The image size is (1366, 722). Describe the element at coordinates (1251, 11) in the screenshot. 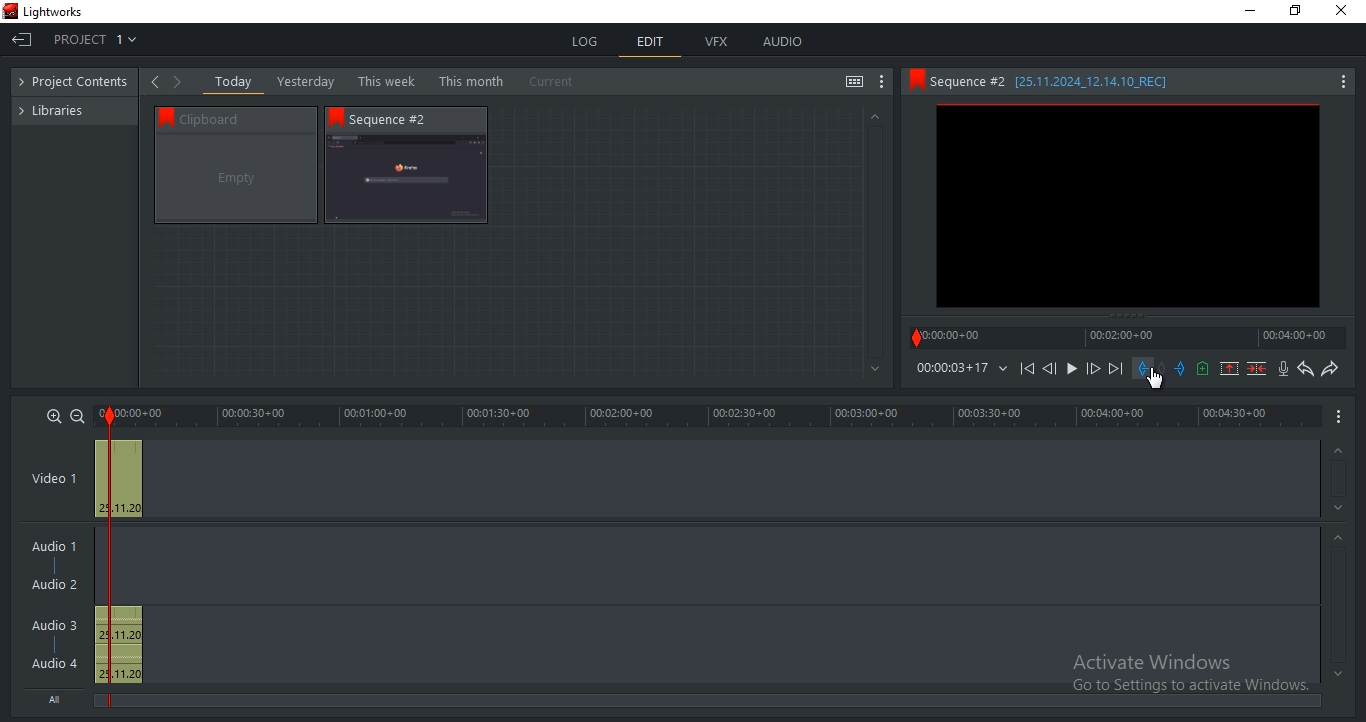

I see `minimize` at that location.